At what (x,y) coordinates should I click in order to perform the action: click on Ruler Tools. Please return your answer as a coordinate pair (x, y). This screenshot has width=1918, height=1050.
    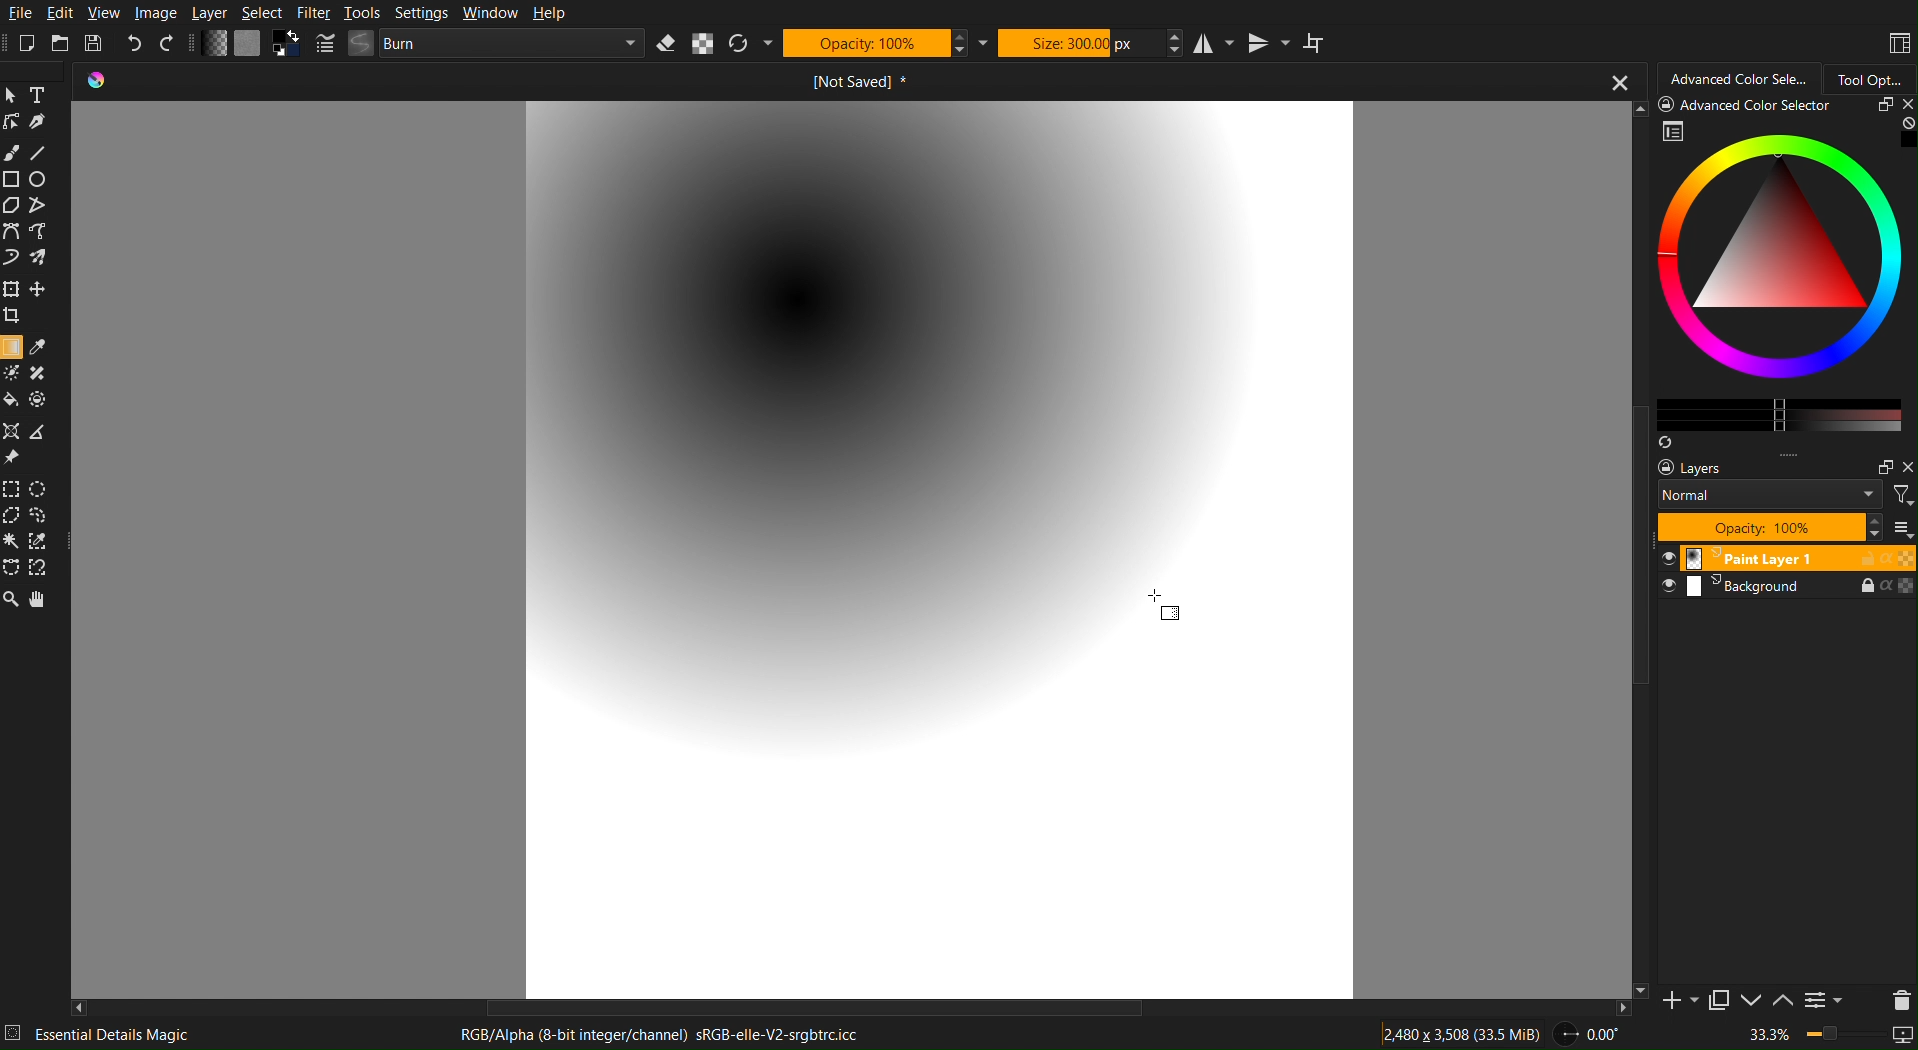
    Looking at the image, I should click on (29, 442).